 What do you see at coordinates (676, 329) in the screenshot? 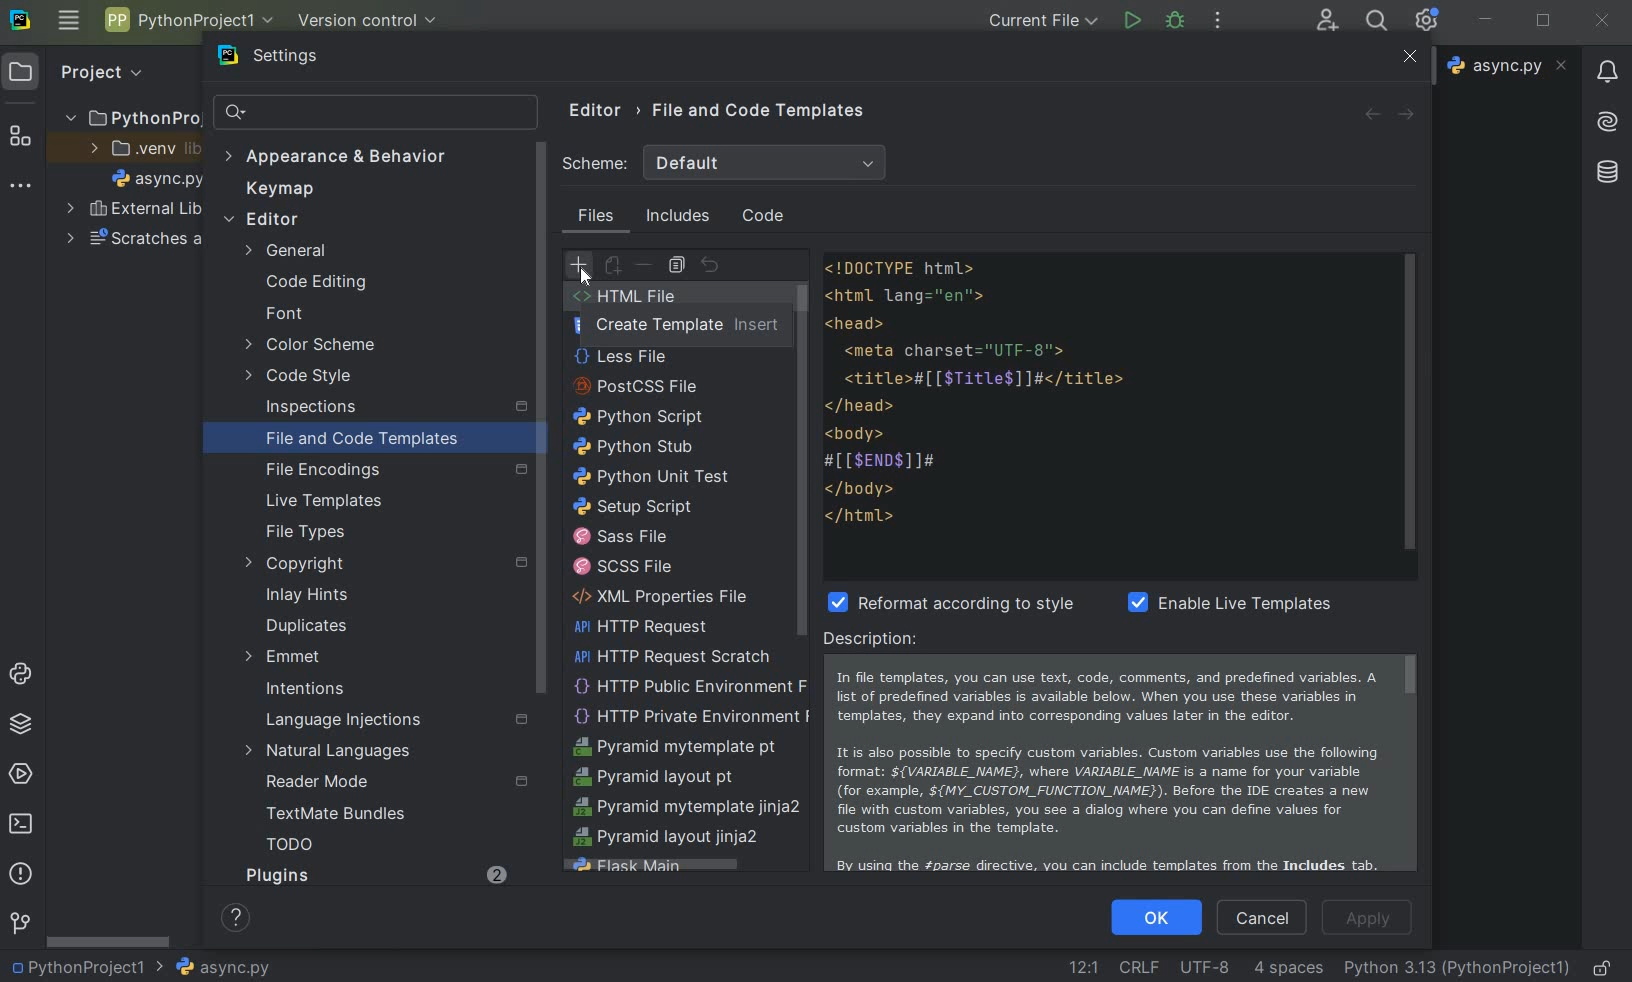
I see `create Template` at bounding box center [676, 329].